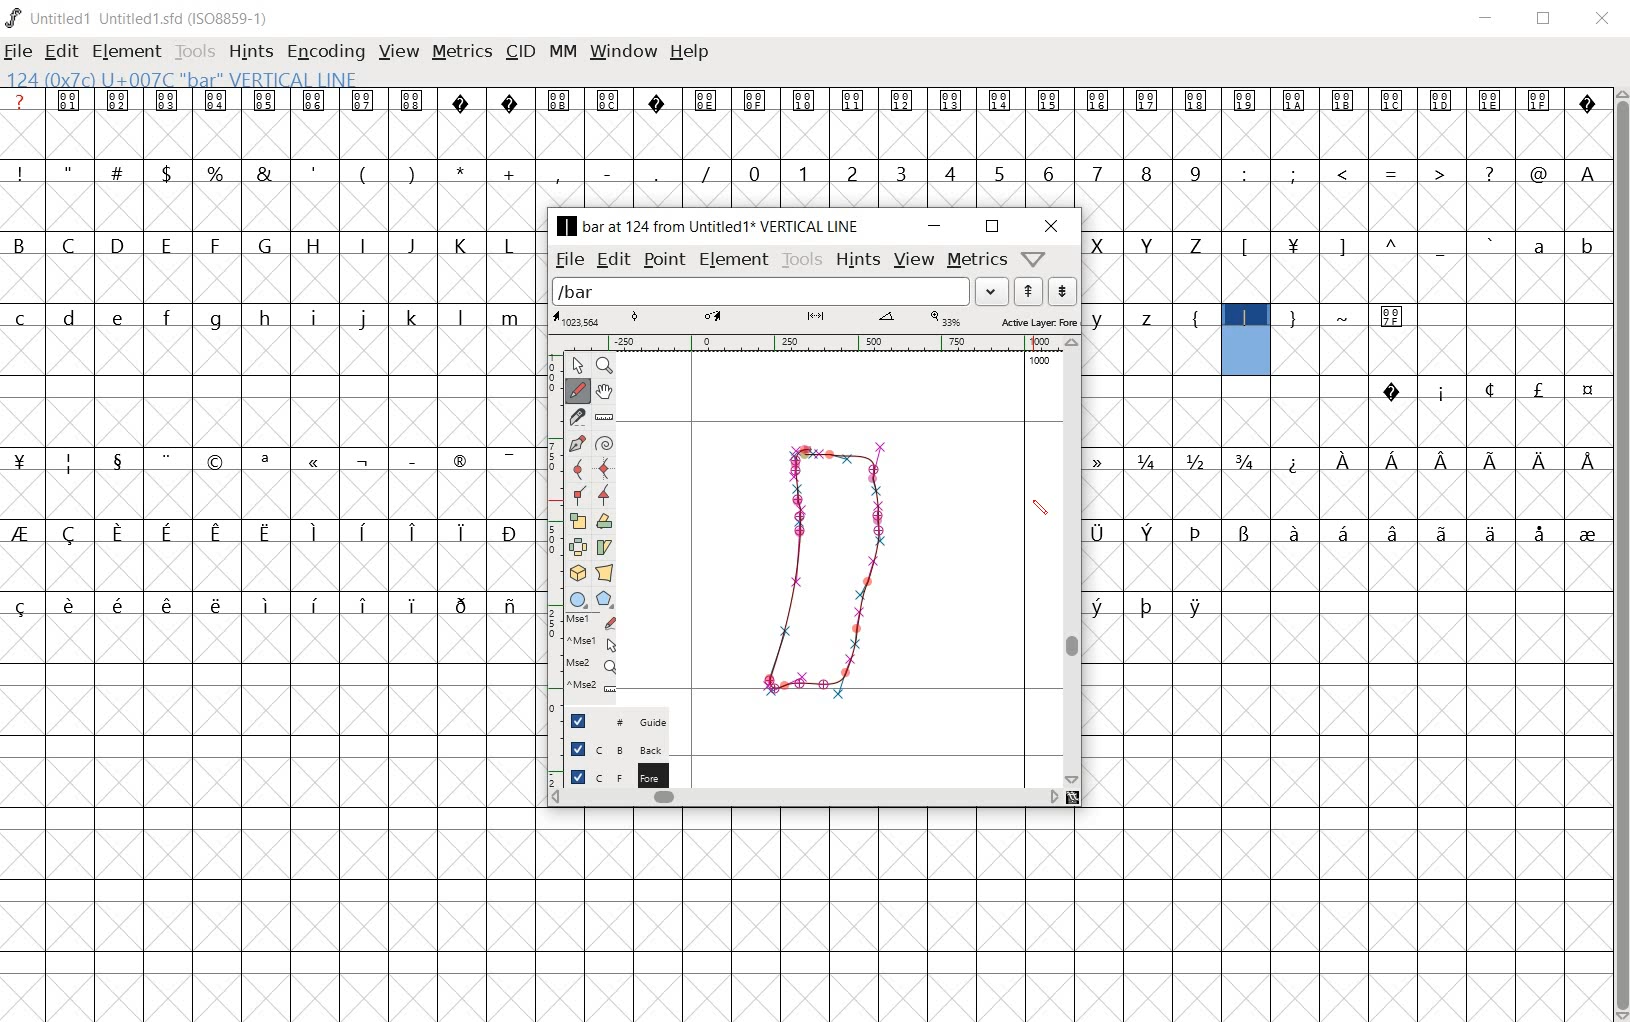  Describe the element at coordinates (195, 50) in the screenshot. I see `tools` at that location.